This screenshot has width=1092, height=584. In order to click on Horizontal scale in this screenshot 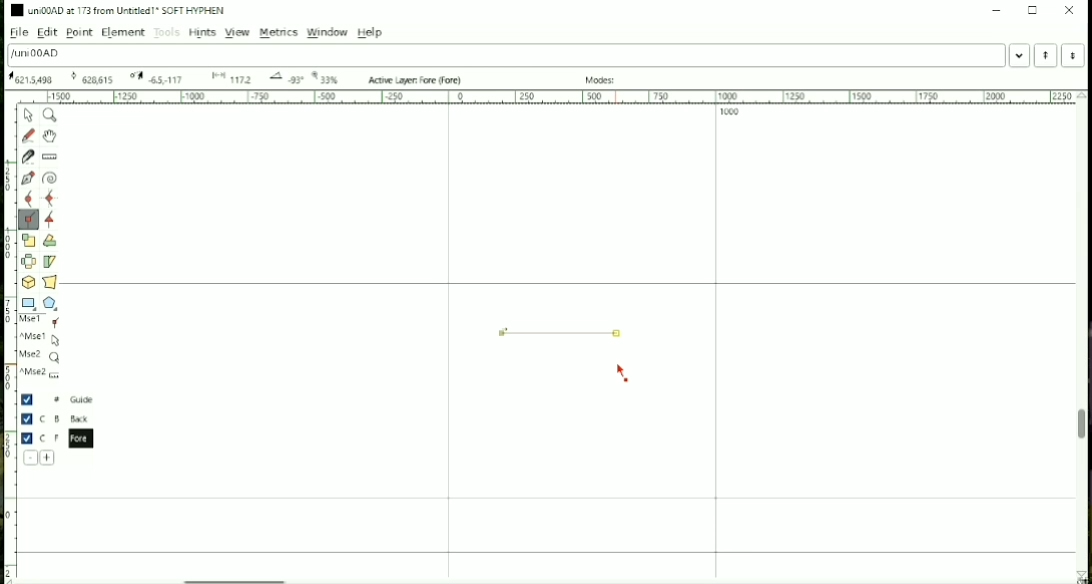, I will do `click(547, 97)`.